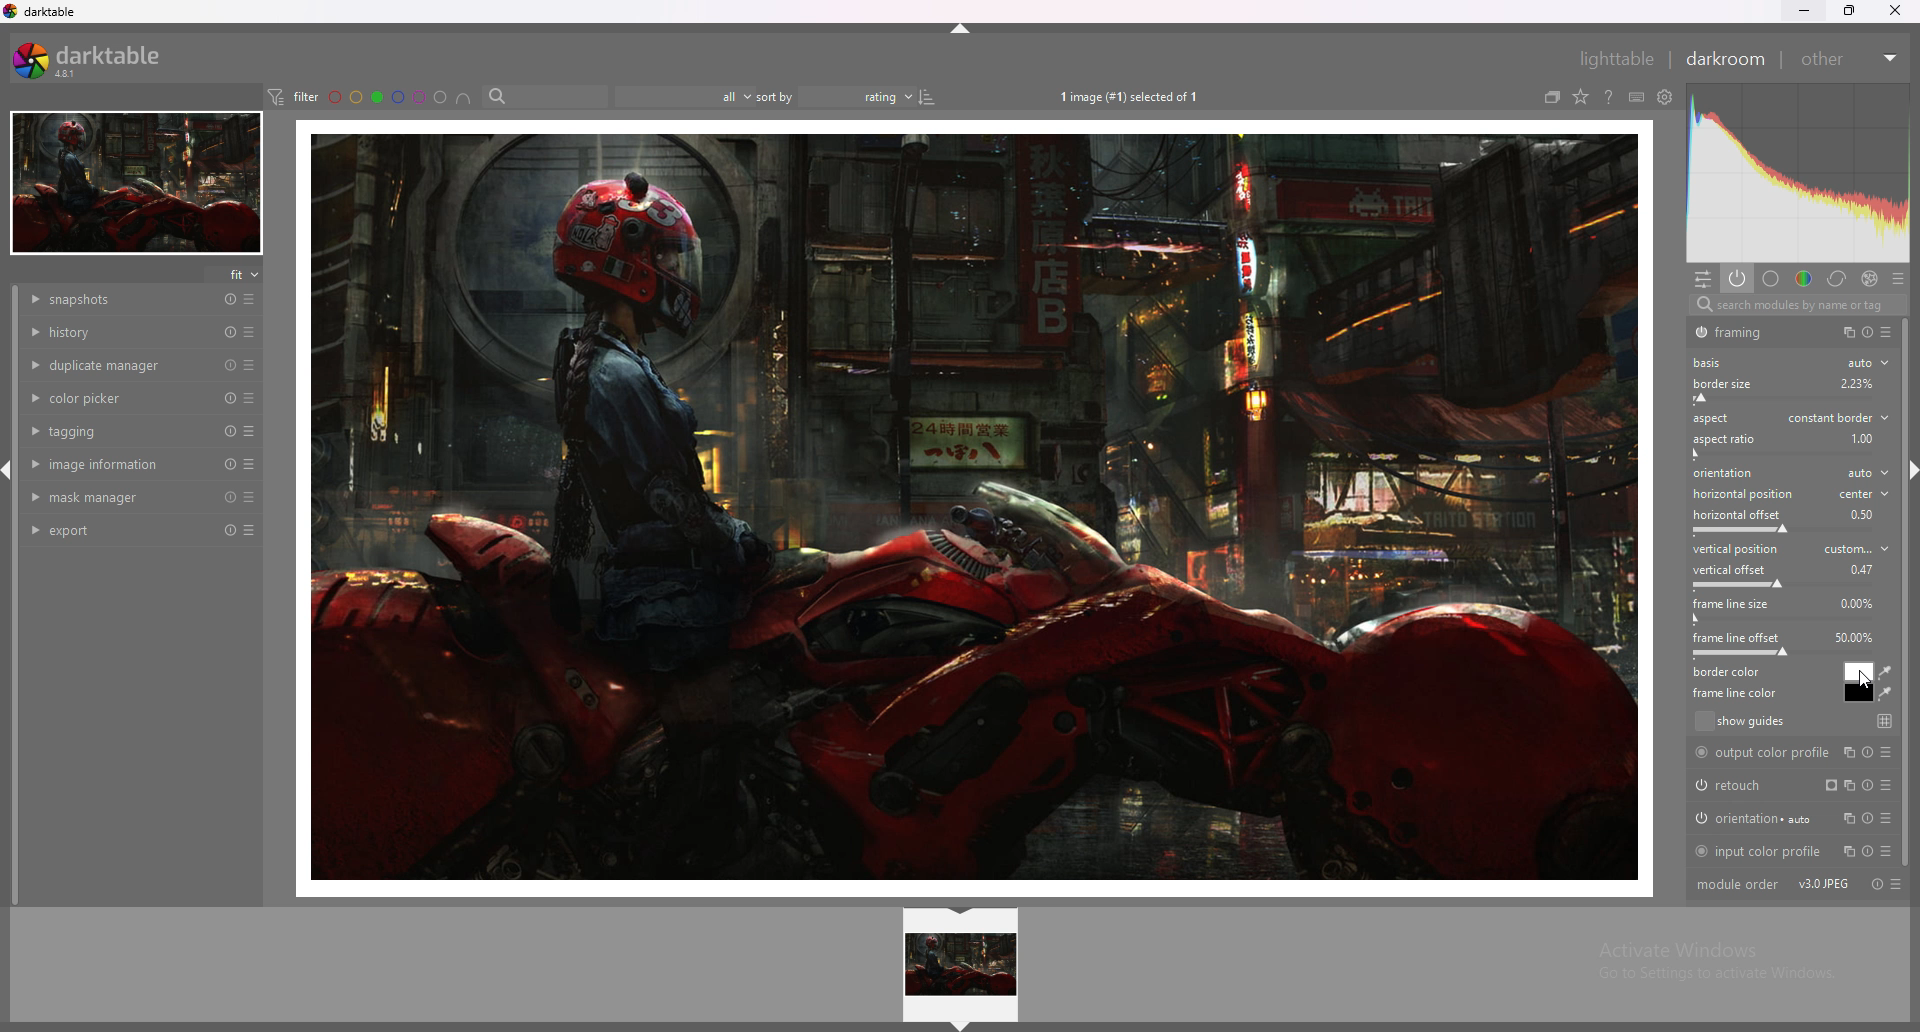 The height and width of the screenshot is (1032, 1920). What do you see at coordinates (230, 431) in the screenshot?
I see `reset` at bounding box center [230, 431].